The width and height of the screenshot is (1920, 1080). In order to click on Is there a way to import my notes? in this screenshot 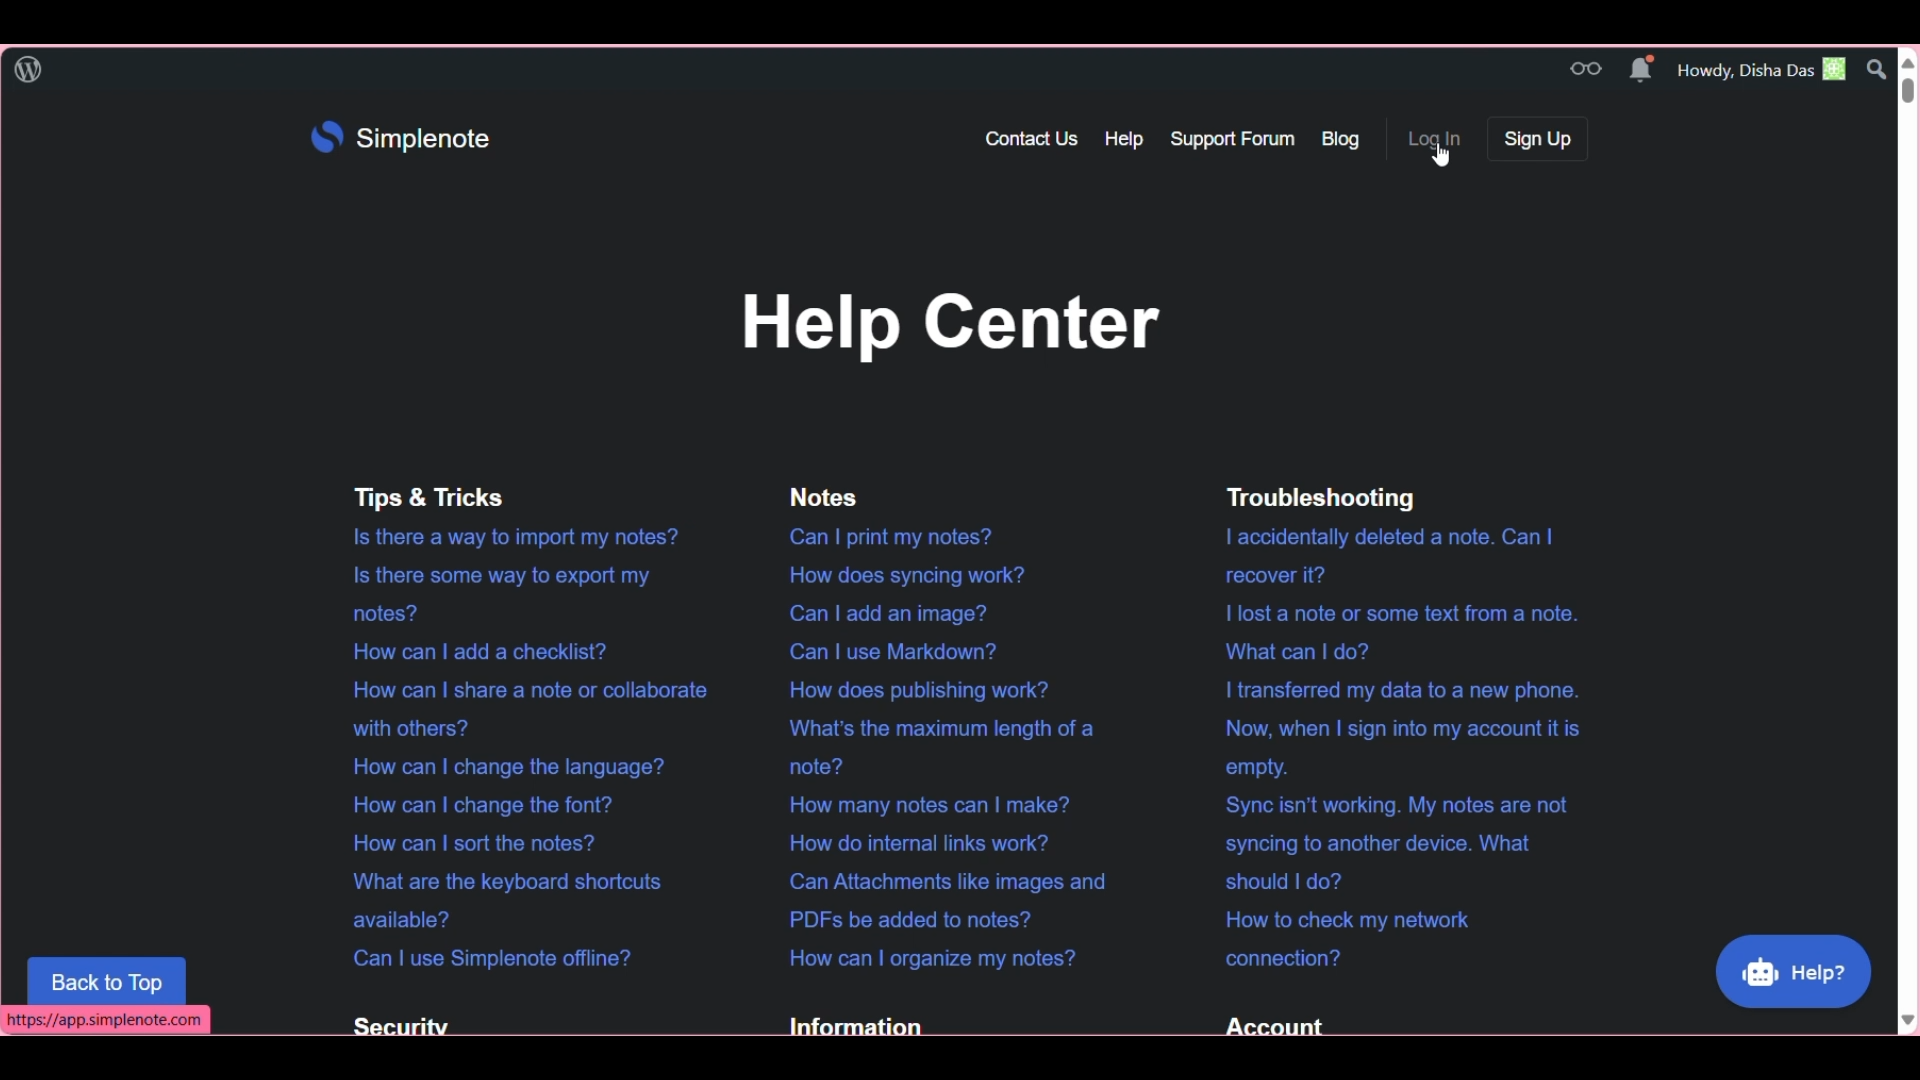, I will do `click(508, 536)`.